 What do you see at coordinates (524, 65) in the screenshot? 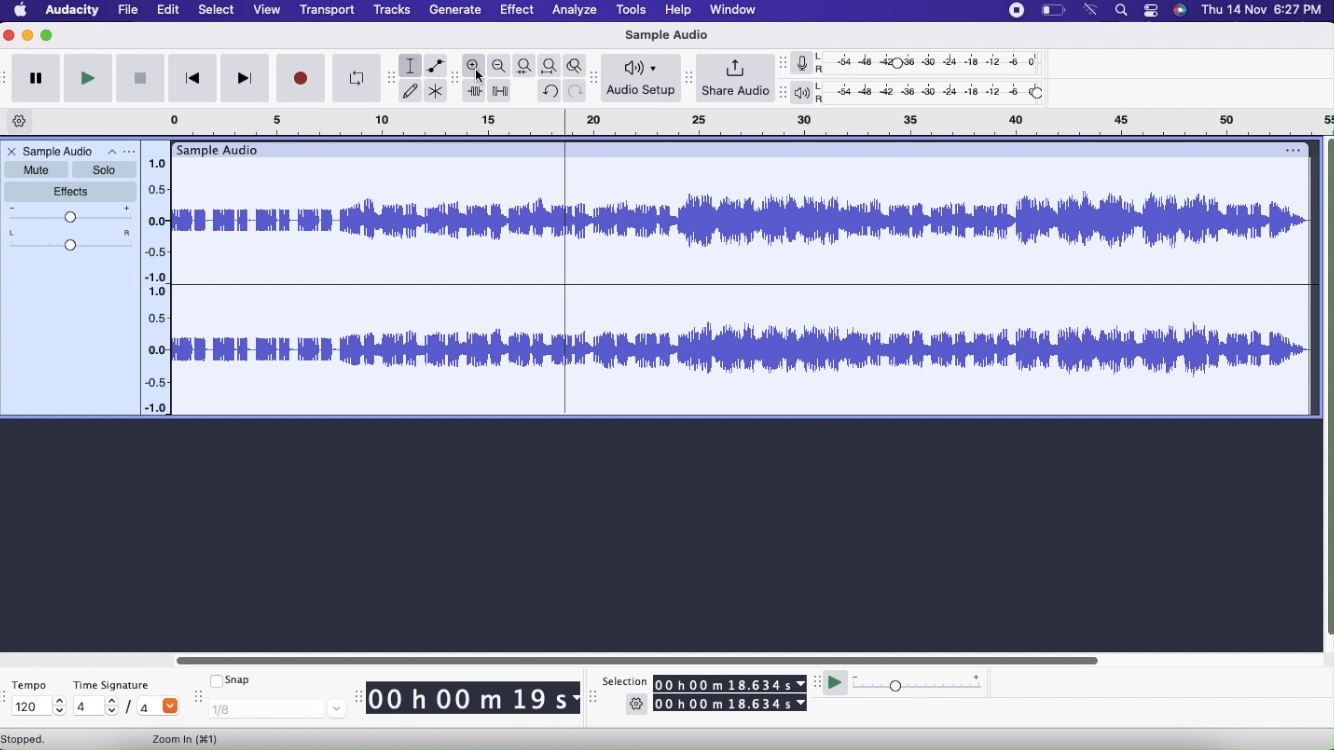
I see `Fit selection to width` at bounding box center [524, 65].